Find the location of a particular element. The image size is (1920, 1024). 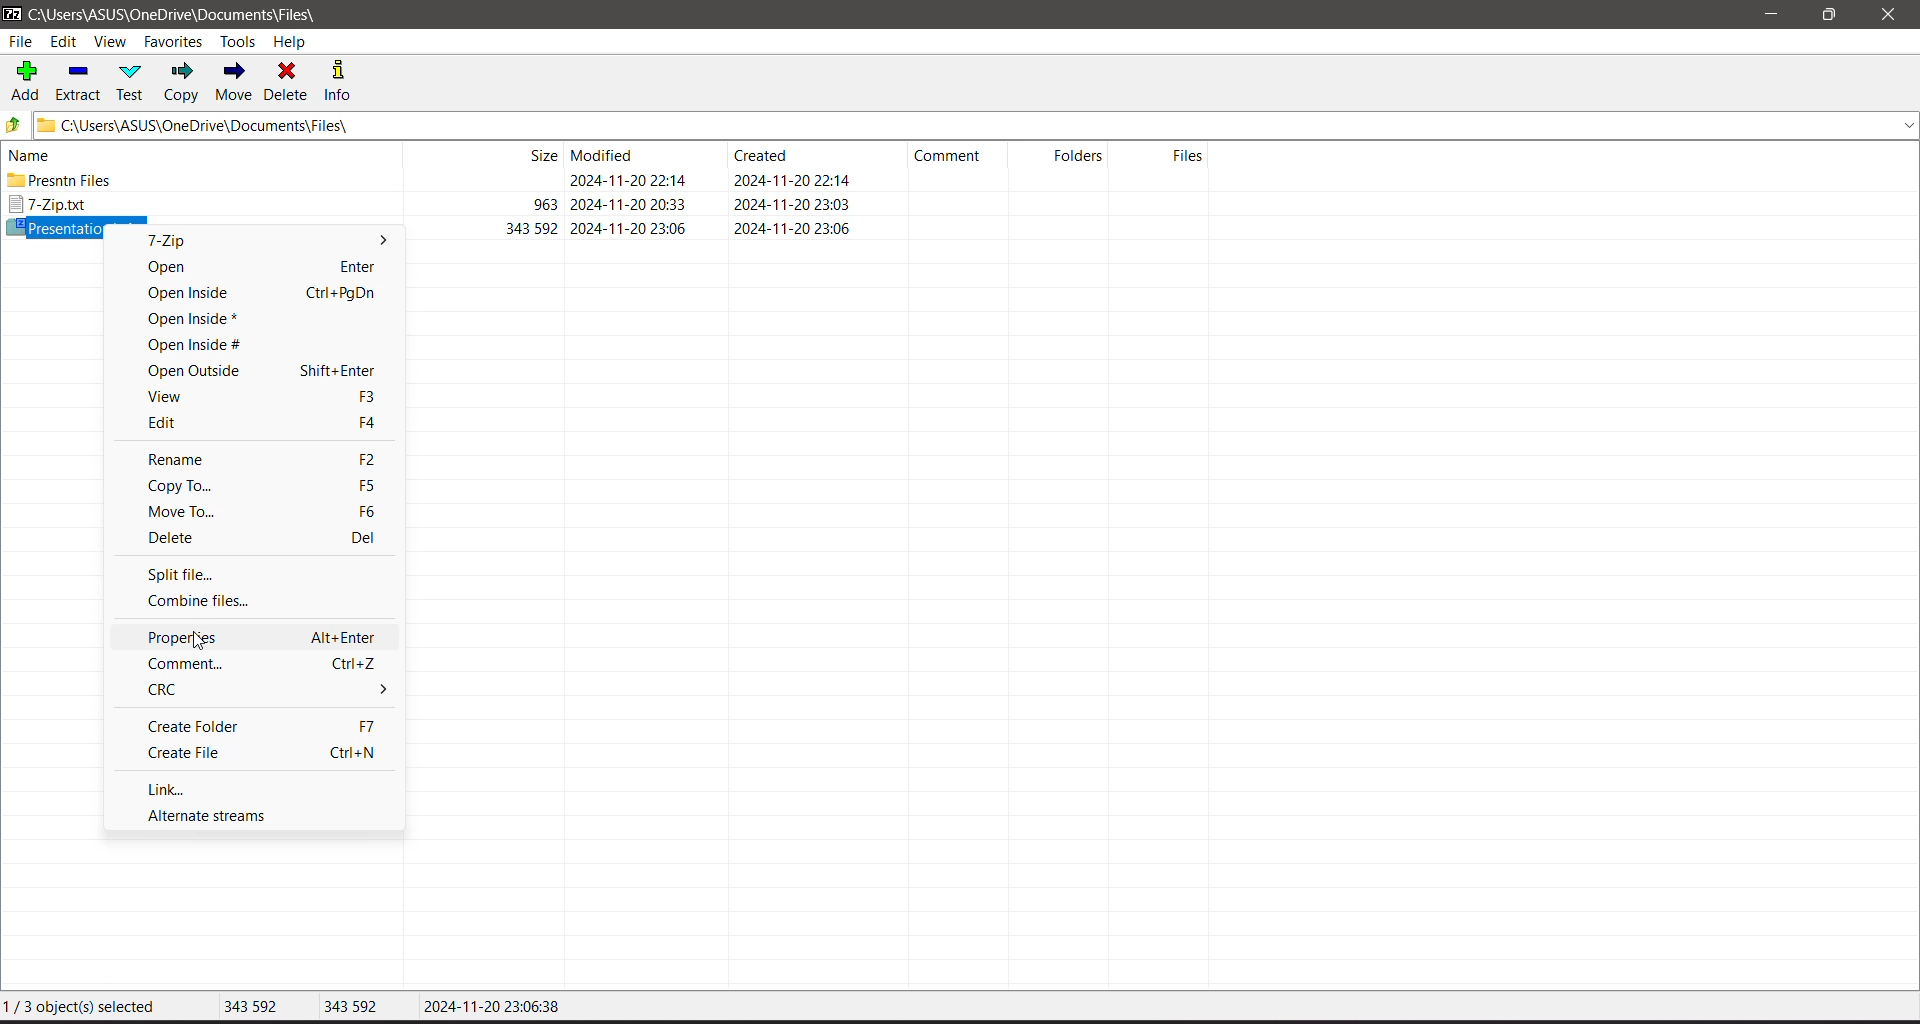

View is located at coordinates (252, 396).